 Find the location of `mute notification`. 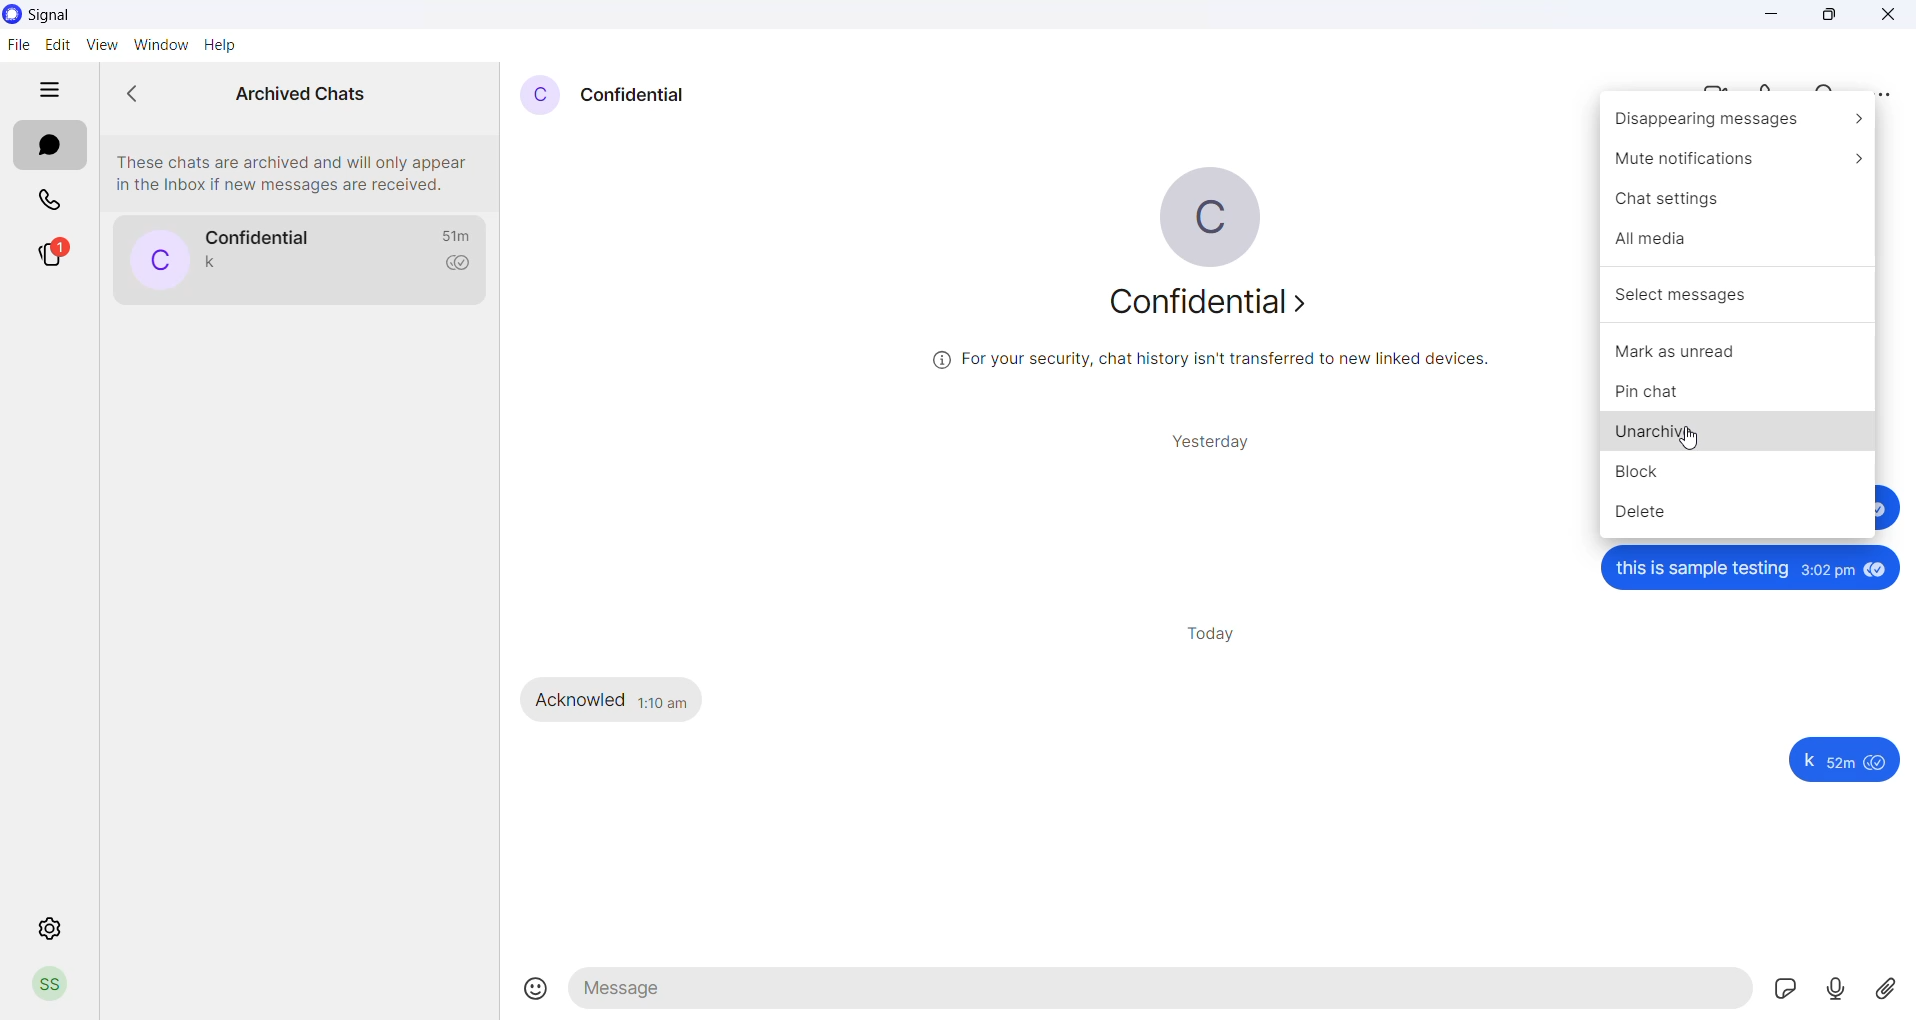

mute notification is located at coordinates (1739, 161).